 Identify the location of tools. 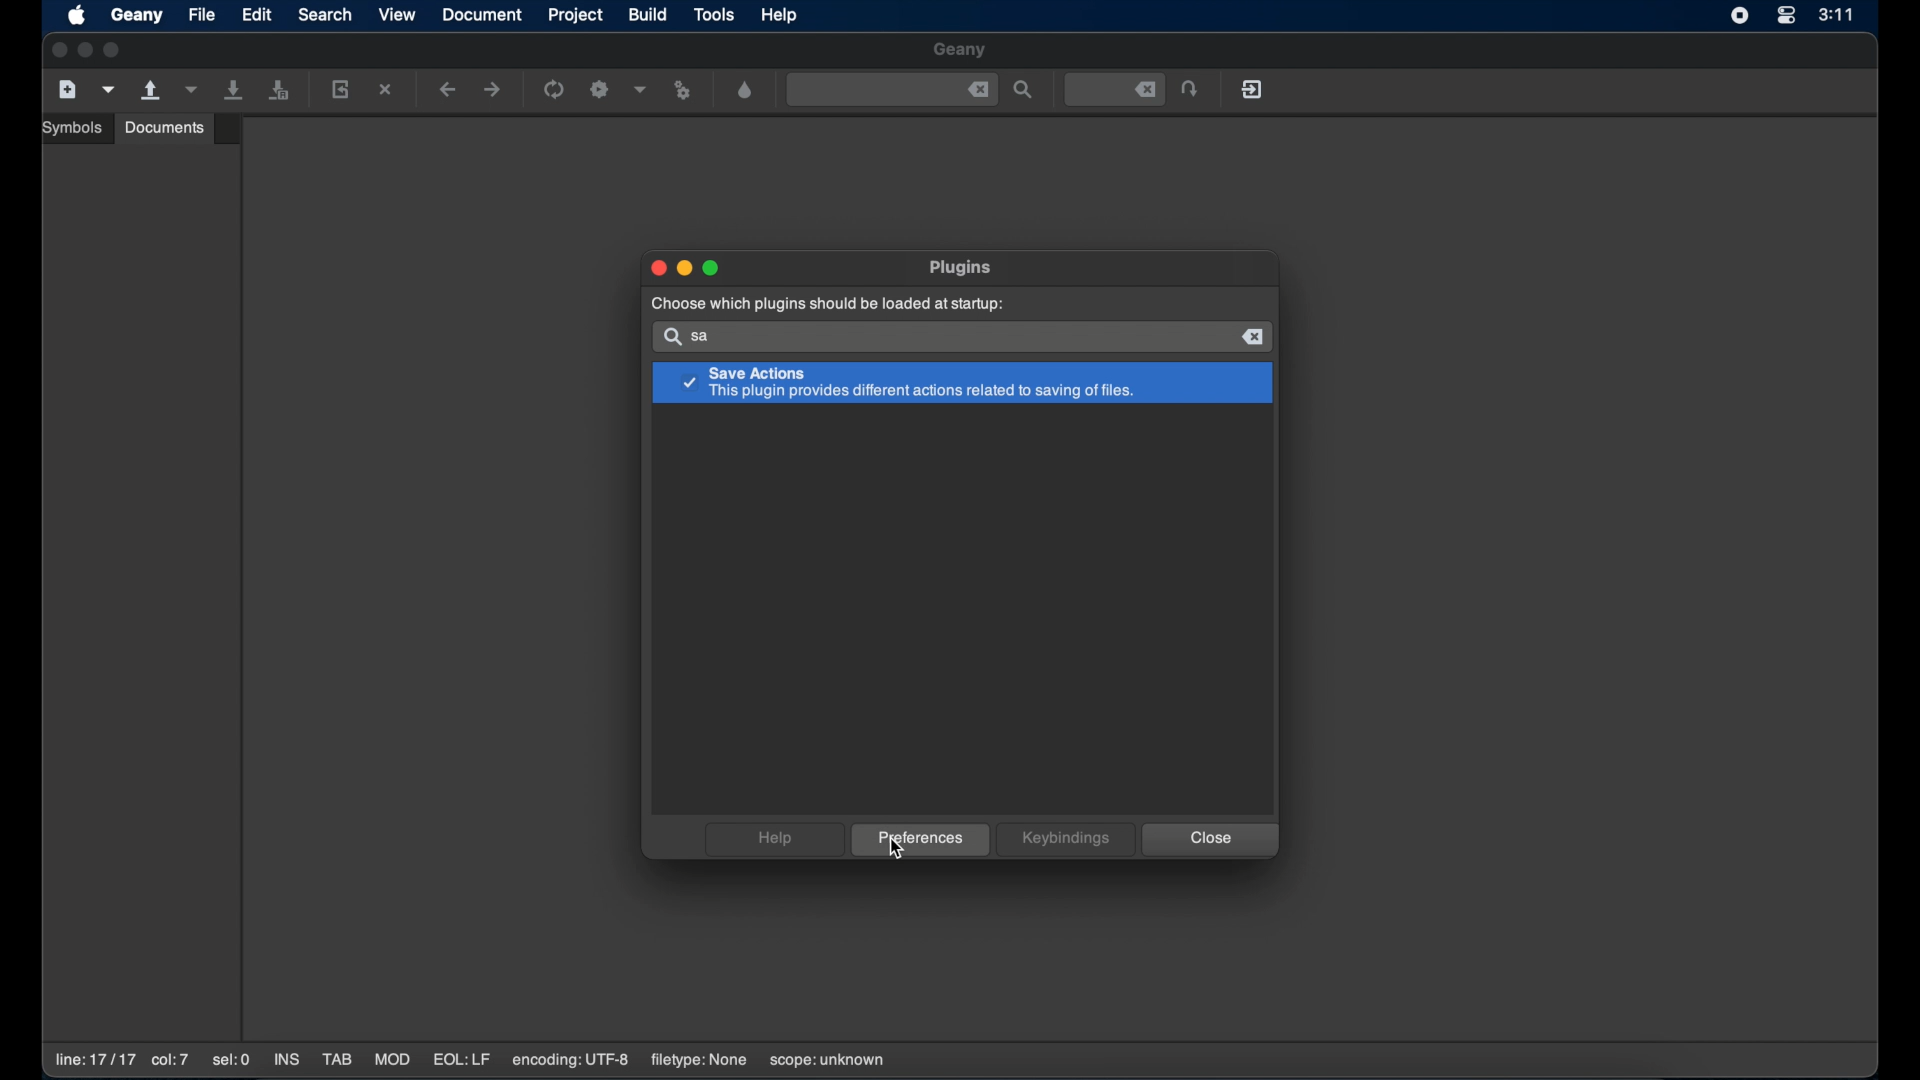
(715, 16).